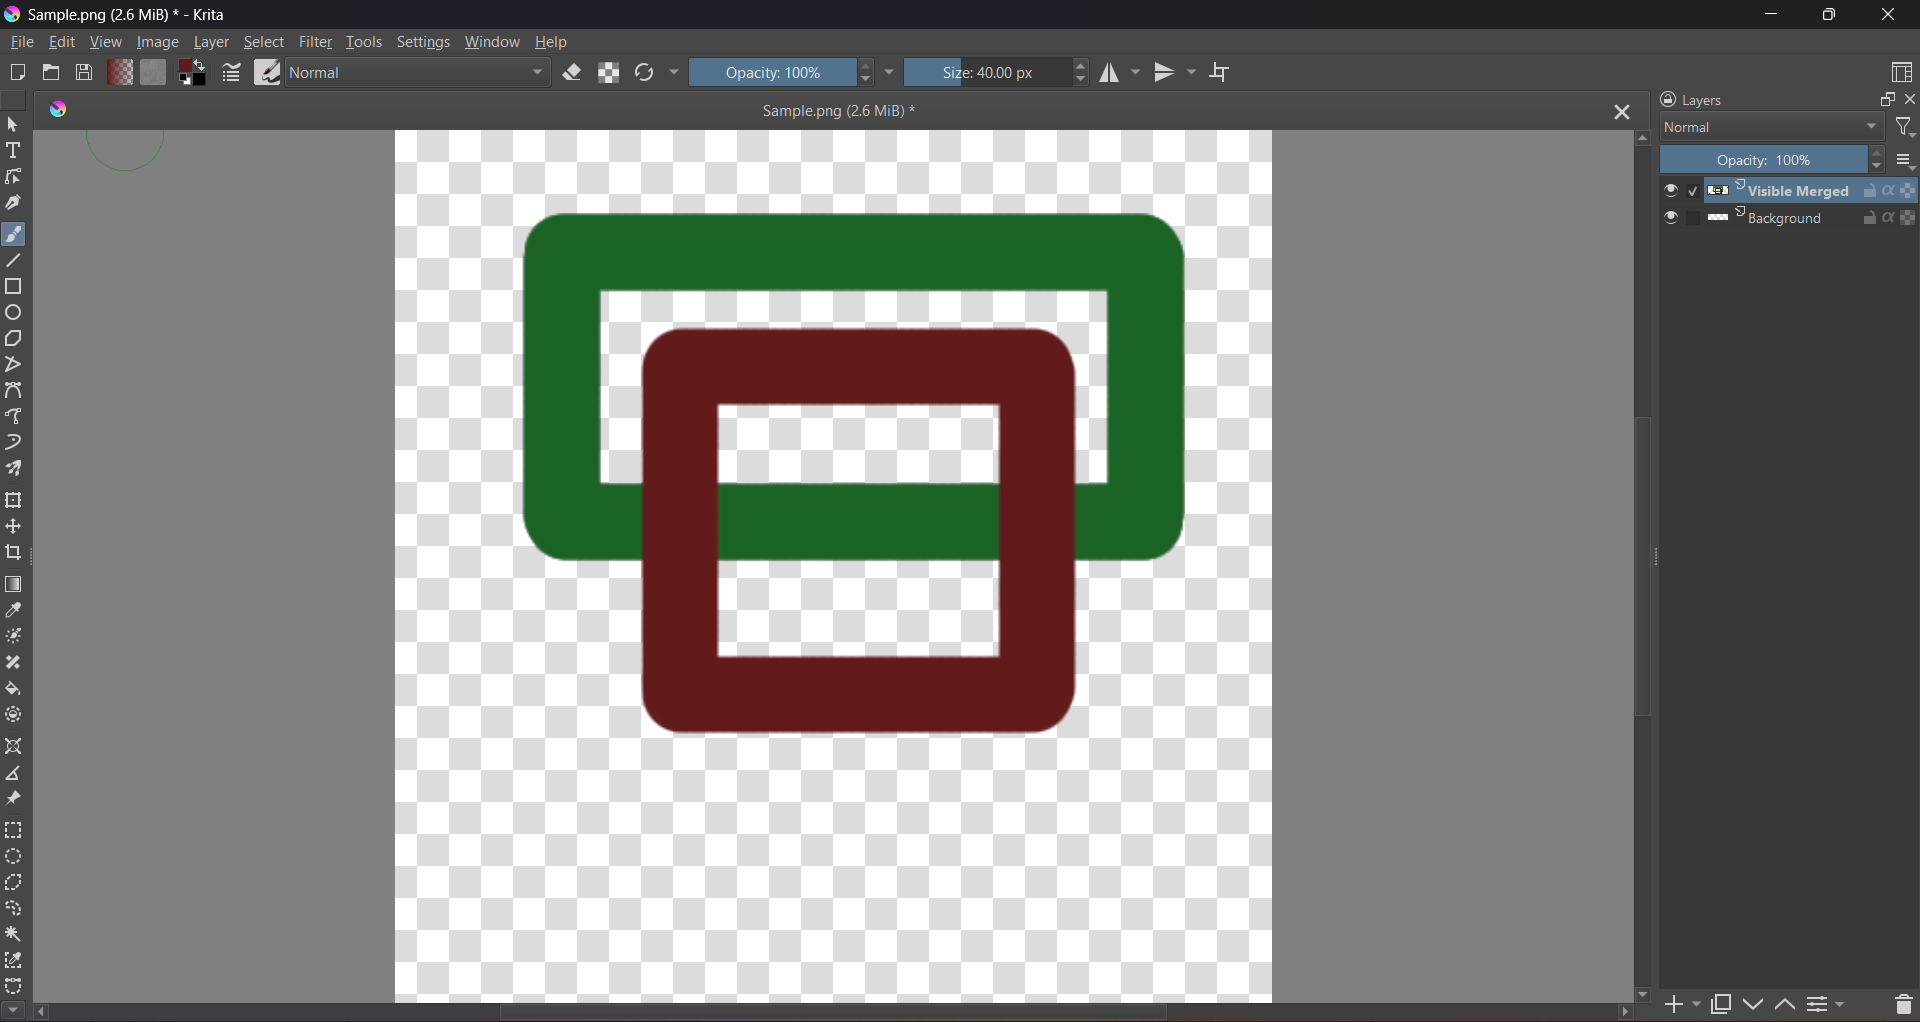 The height and width of the screenshot is (1022, 1920). What do you see at coordinates (1000, 71) in the screenshot?
I see `Size` at bounding box center [1000, 71].